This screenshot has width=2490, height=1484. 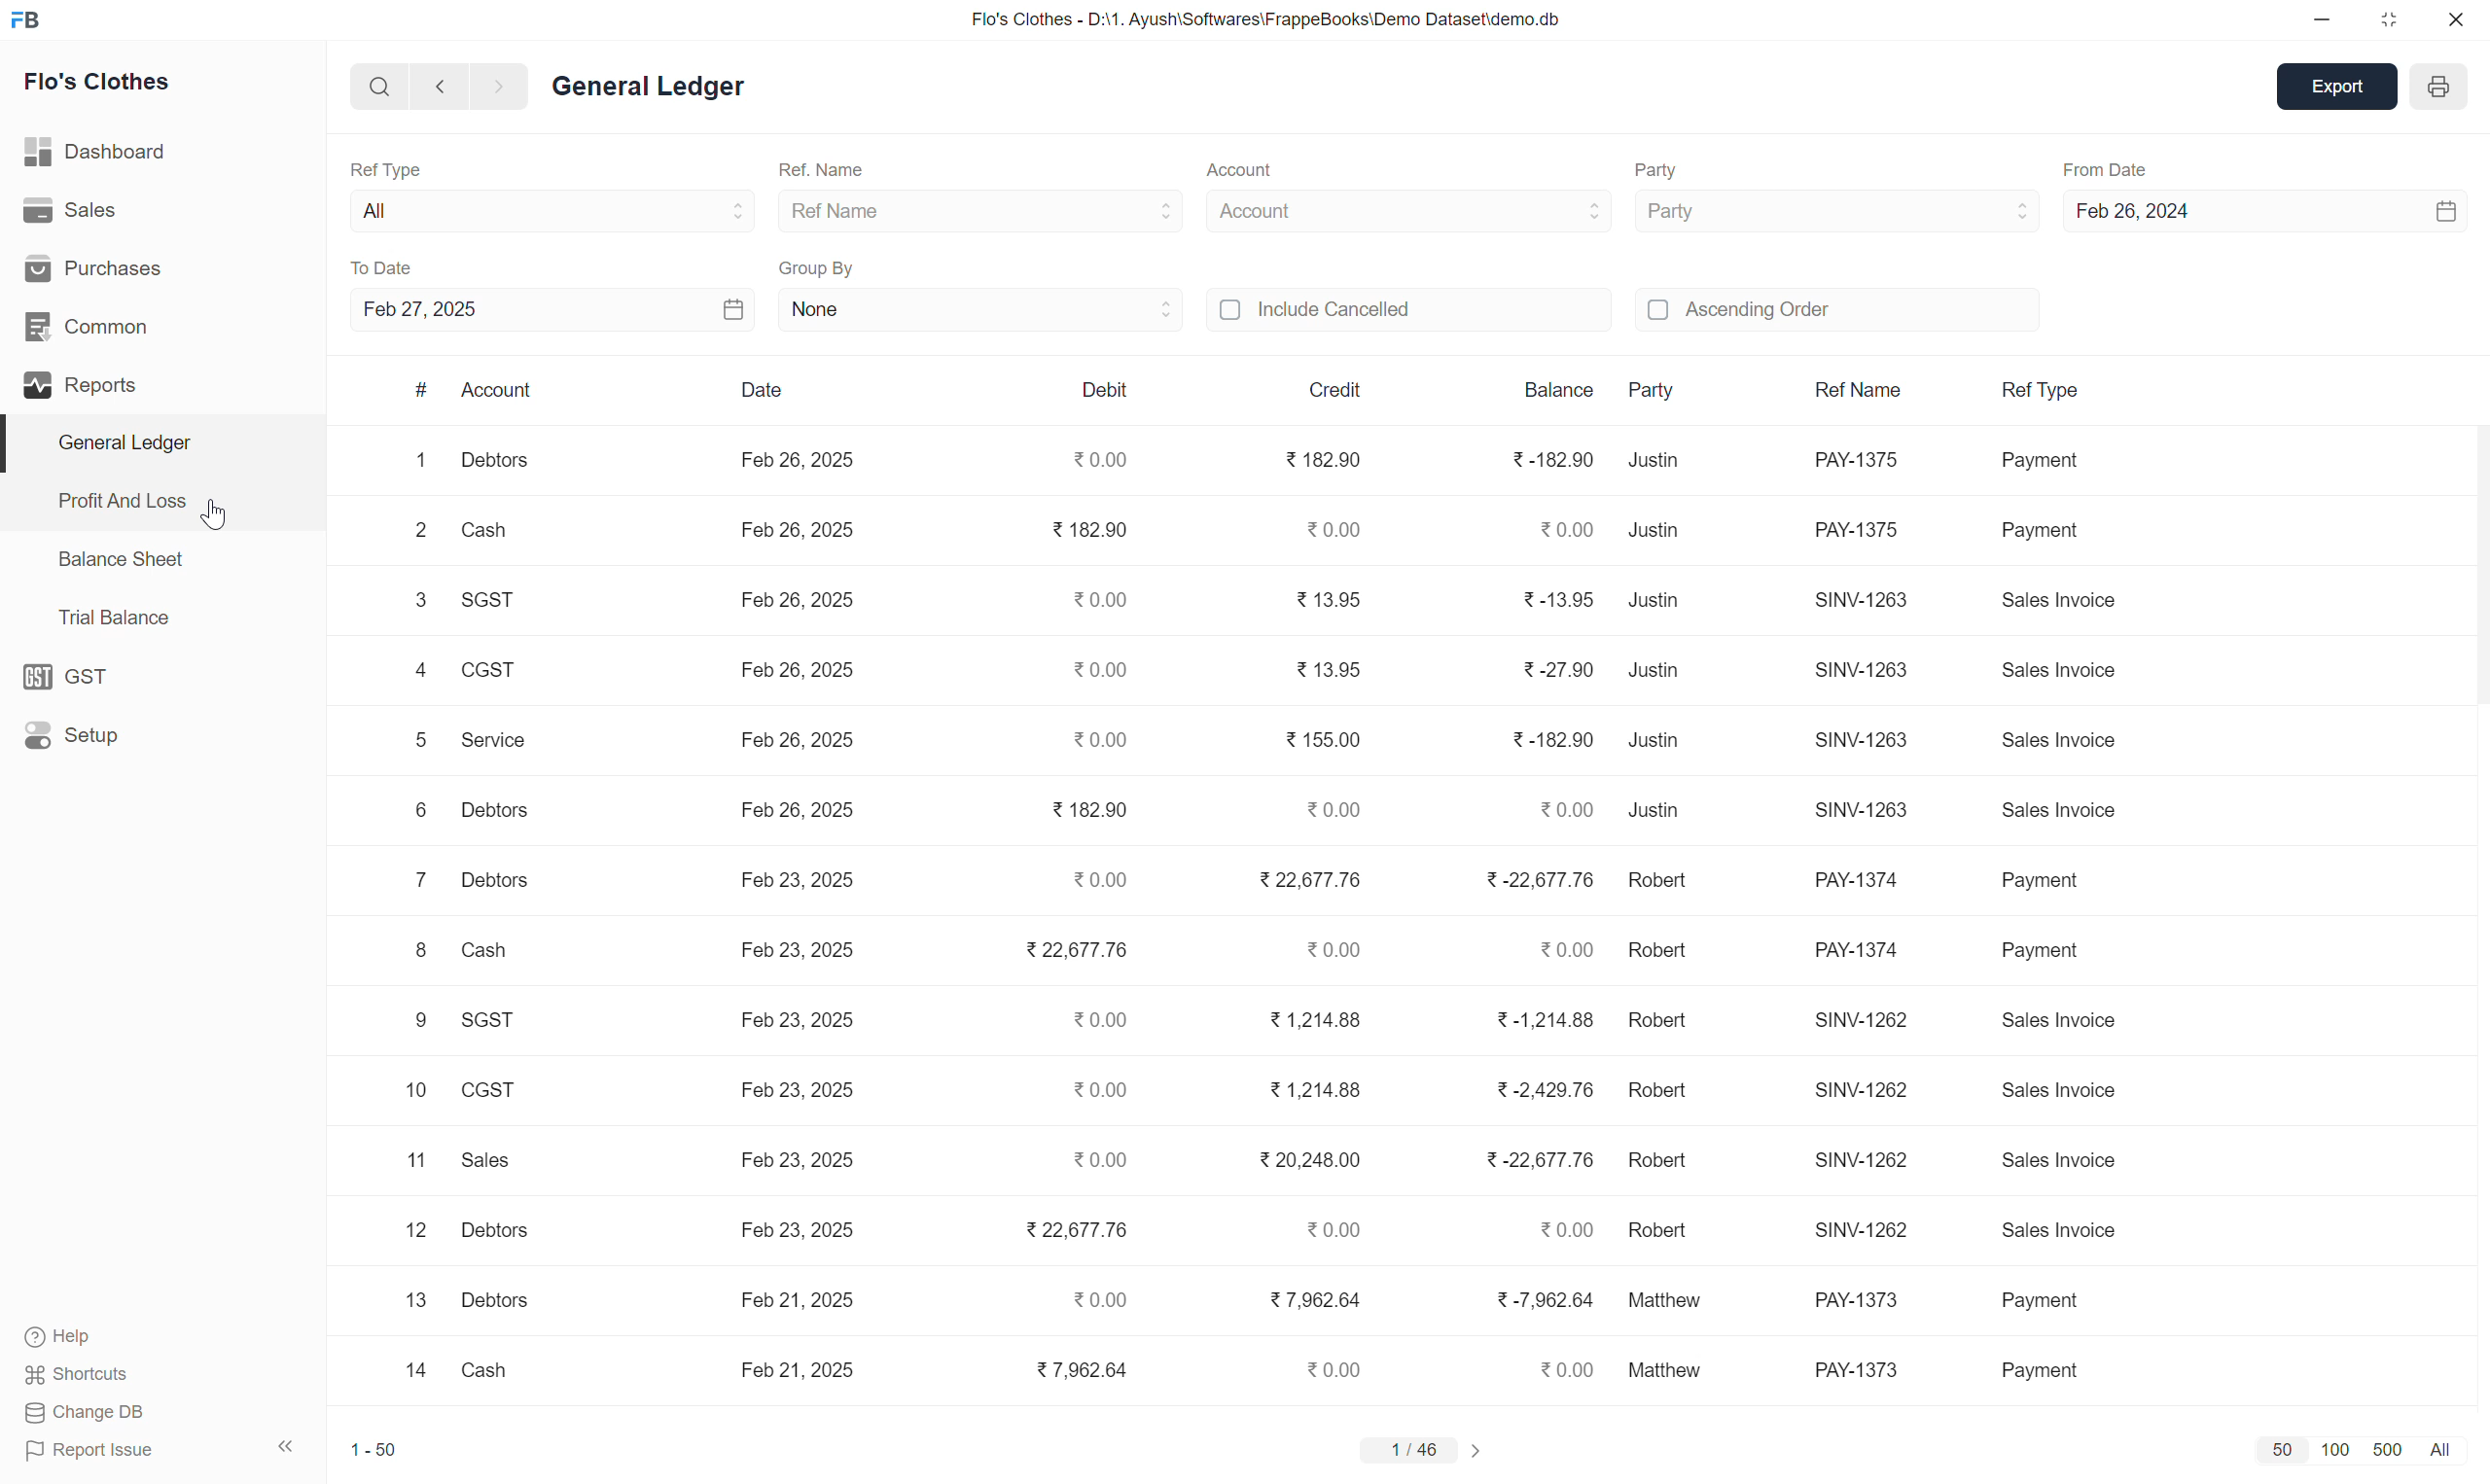 I want to click on PAY-1373, so click(x=1850, y=1367).